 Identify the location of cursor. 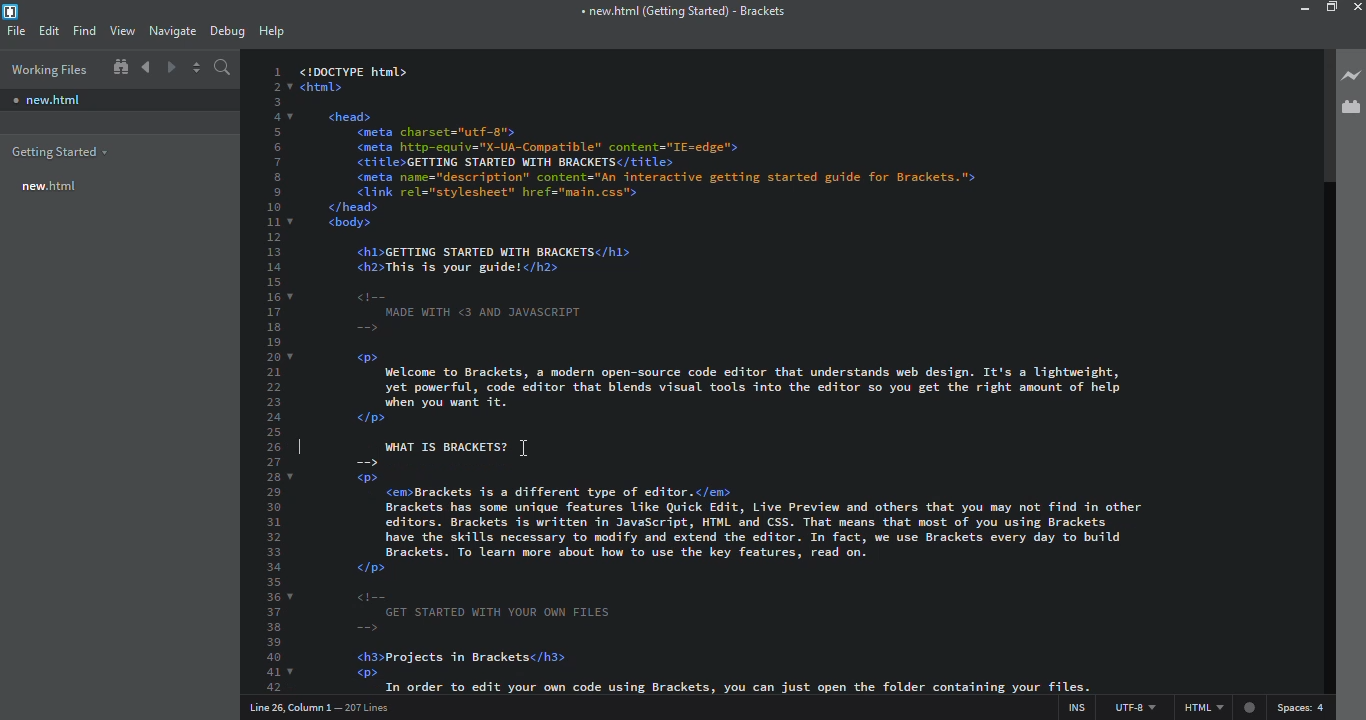
(533, 445).